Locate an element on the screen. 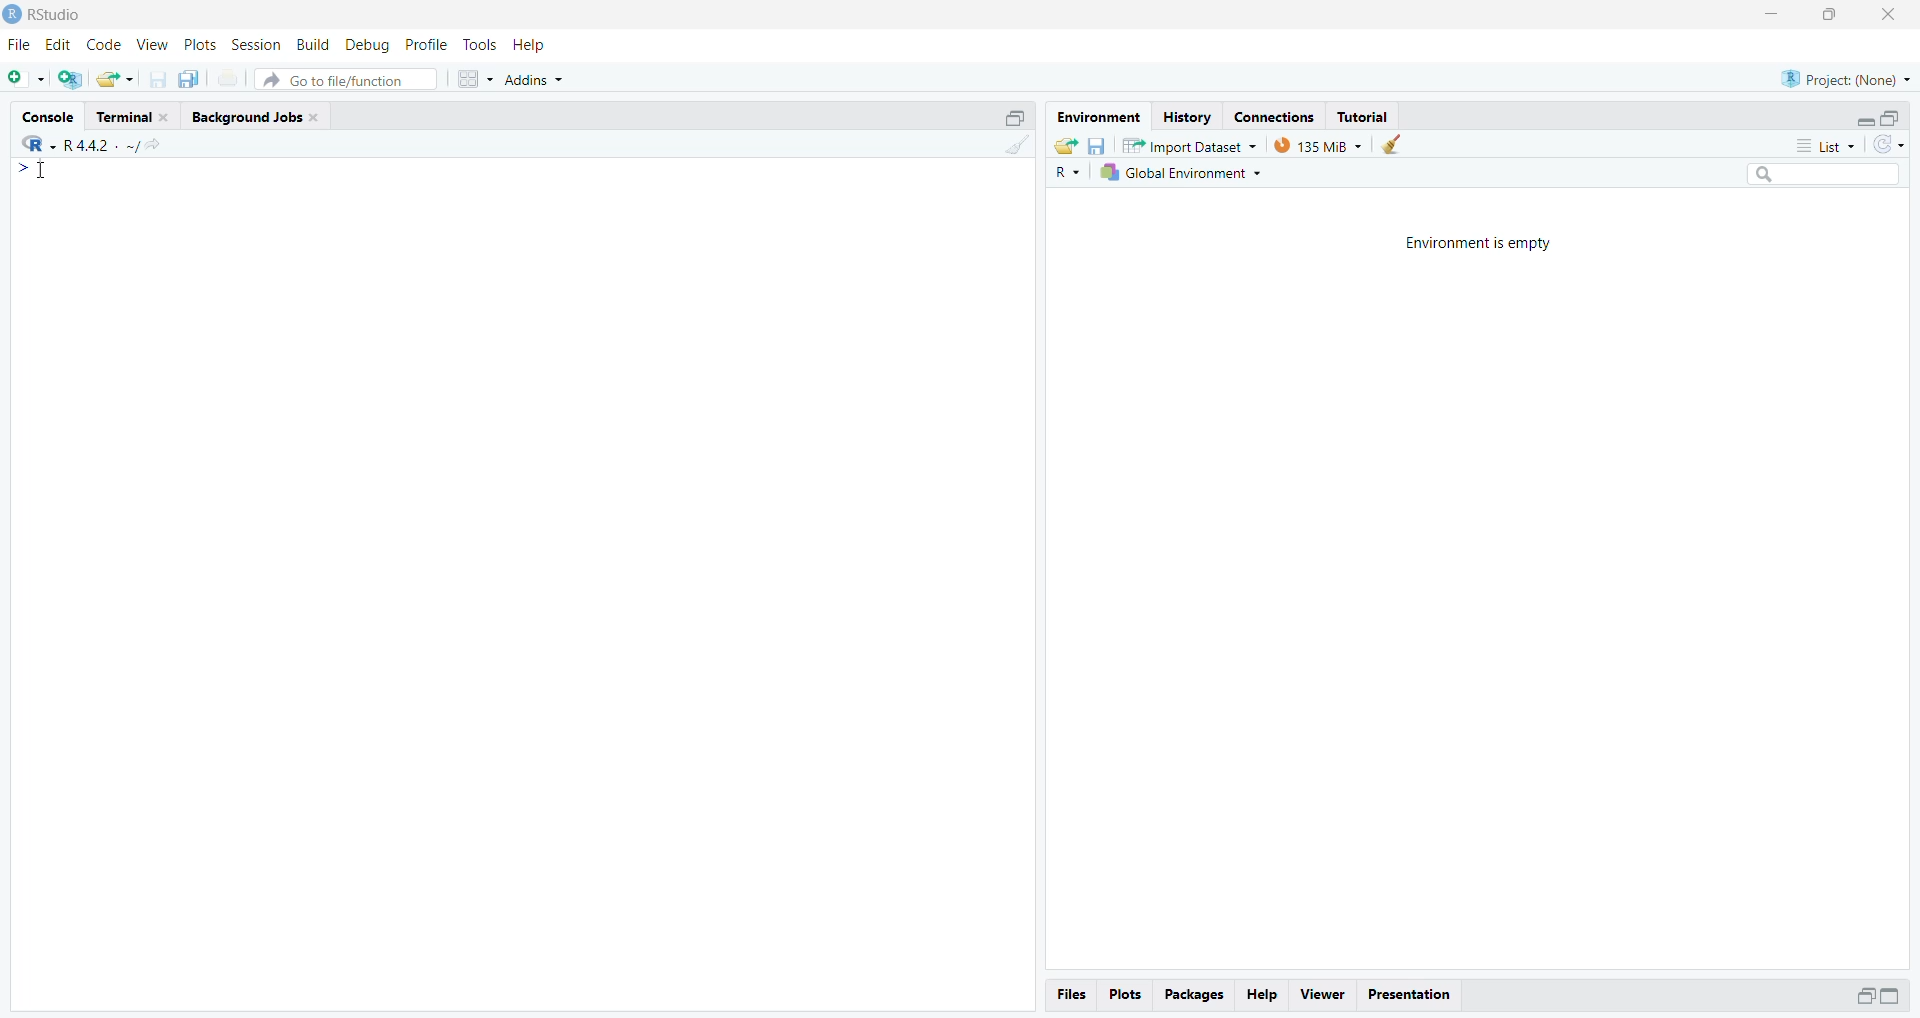 This screenshot has width=1920, height=1018. 135 MiB is located at coordinates (1318, 145).